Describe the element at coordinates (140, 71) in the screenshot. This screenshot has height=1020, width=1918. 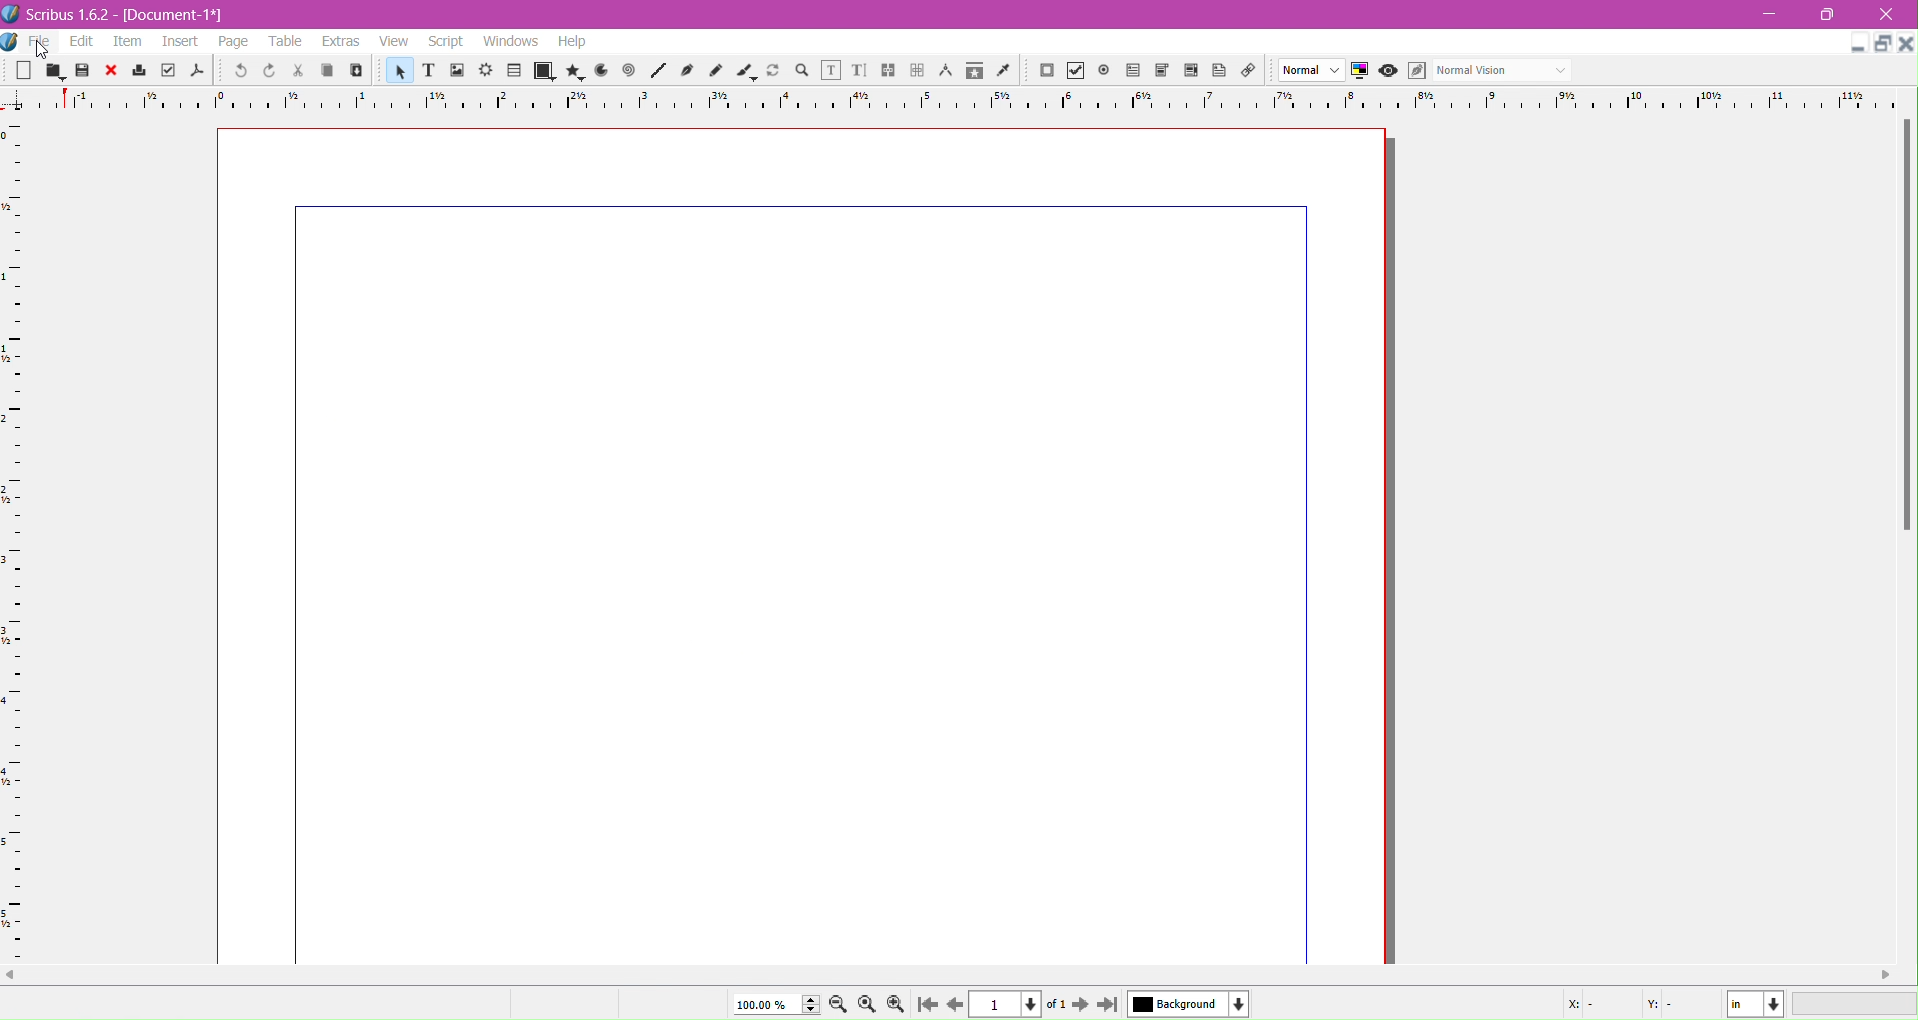
I see `print` at that location.